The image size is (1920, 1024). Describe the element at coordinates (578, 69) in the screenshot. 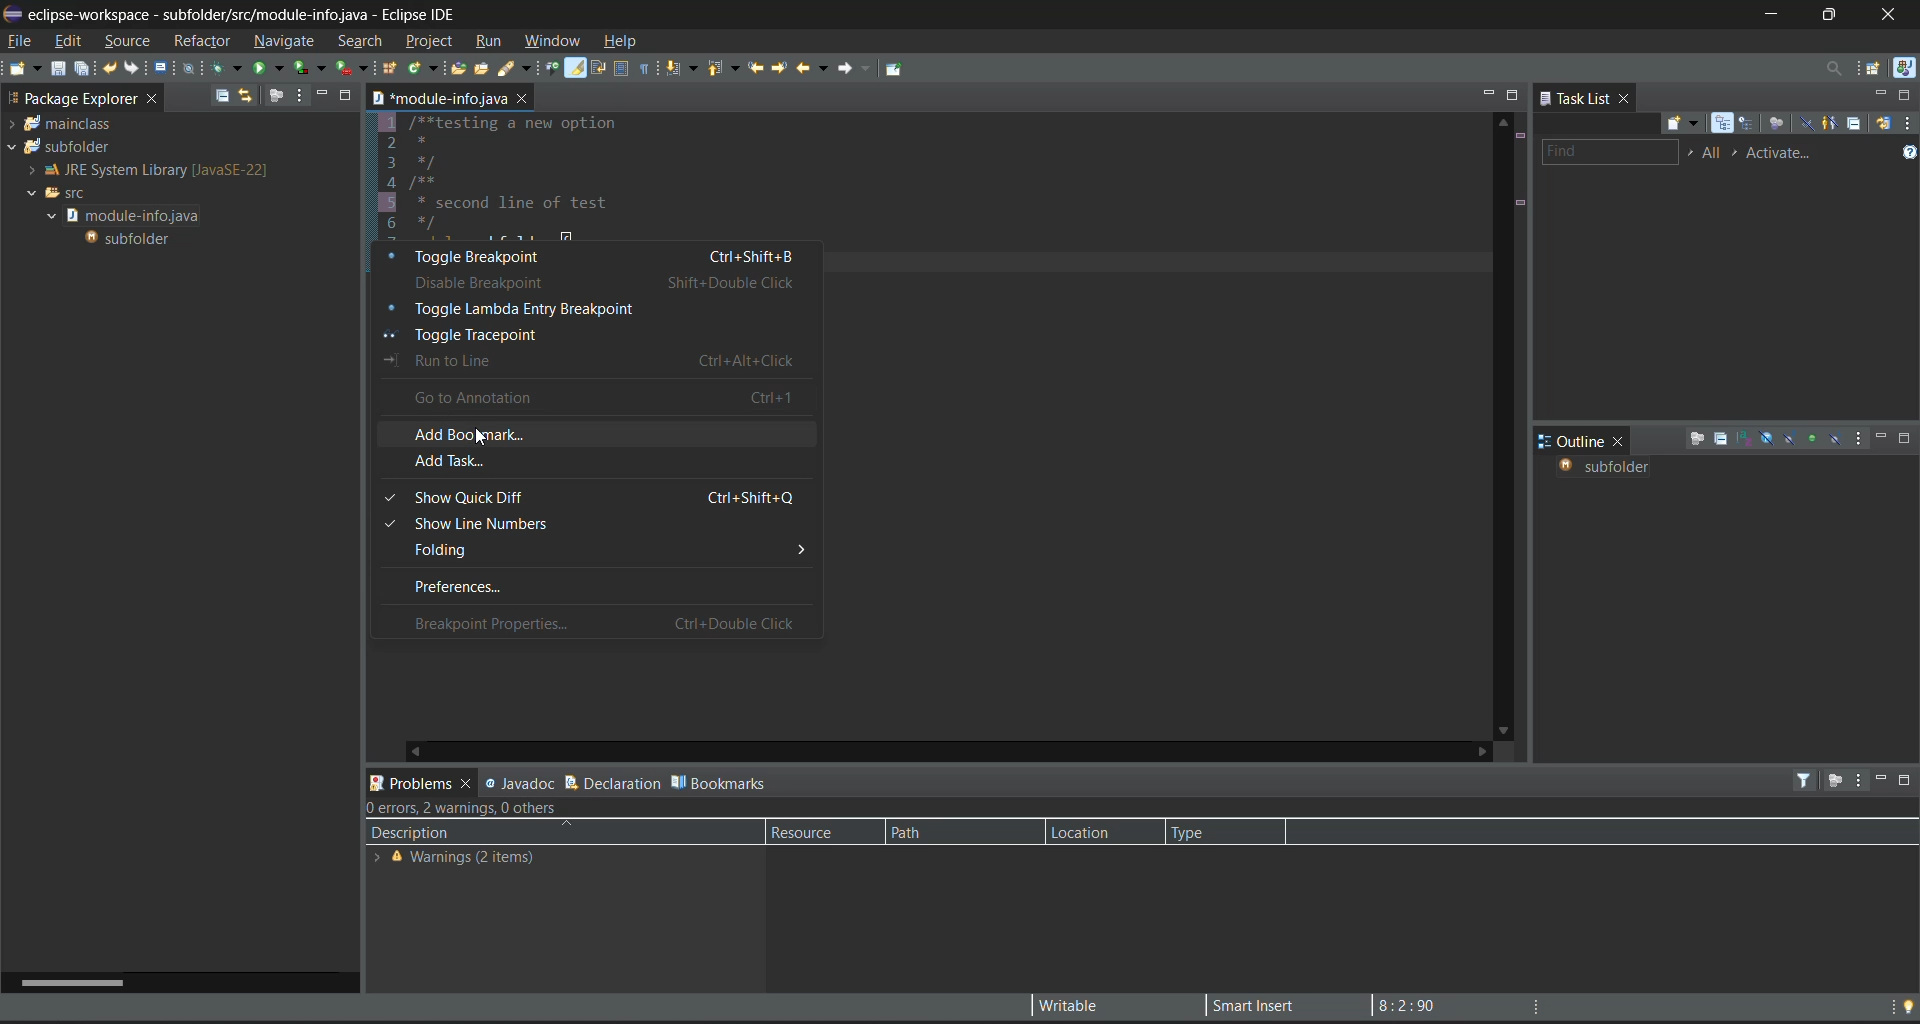

I see `toggle mark occurences` at that location.